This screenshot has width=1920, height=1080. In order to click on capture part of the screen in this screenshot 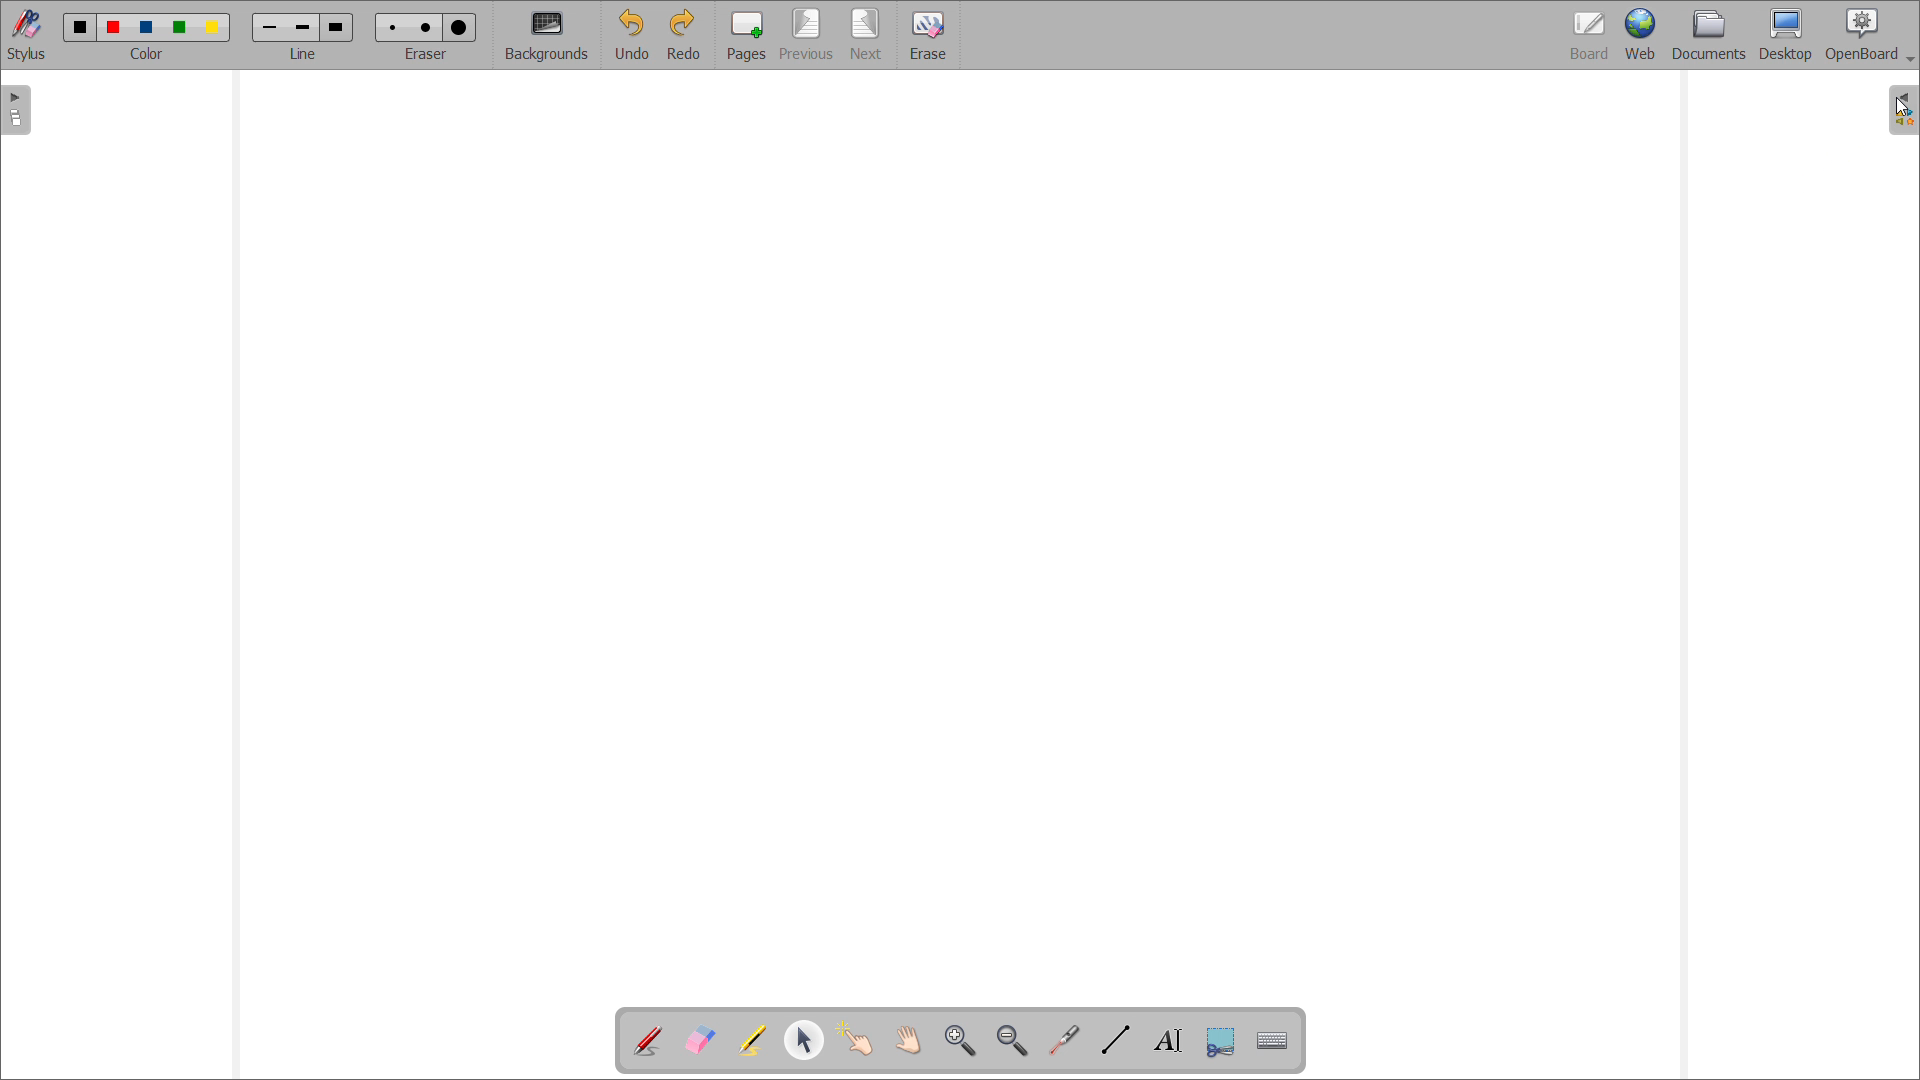, I will do `click(1222, 1040)`.